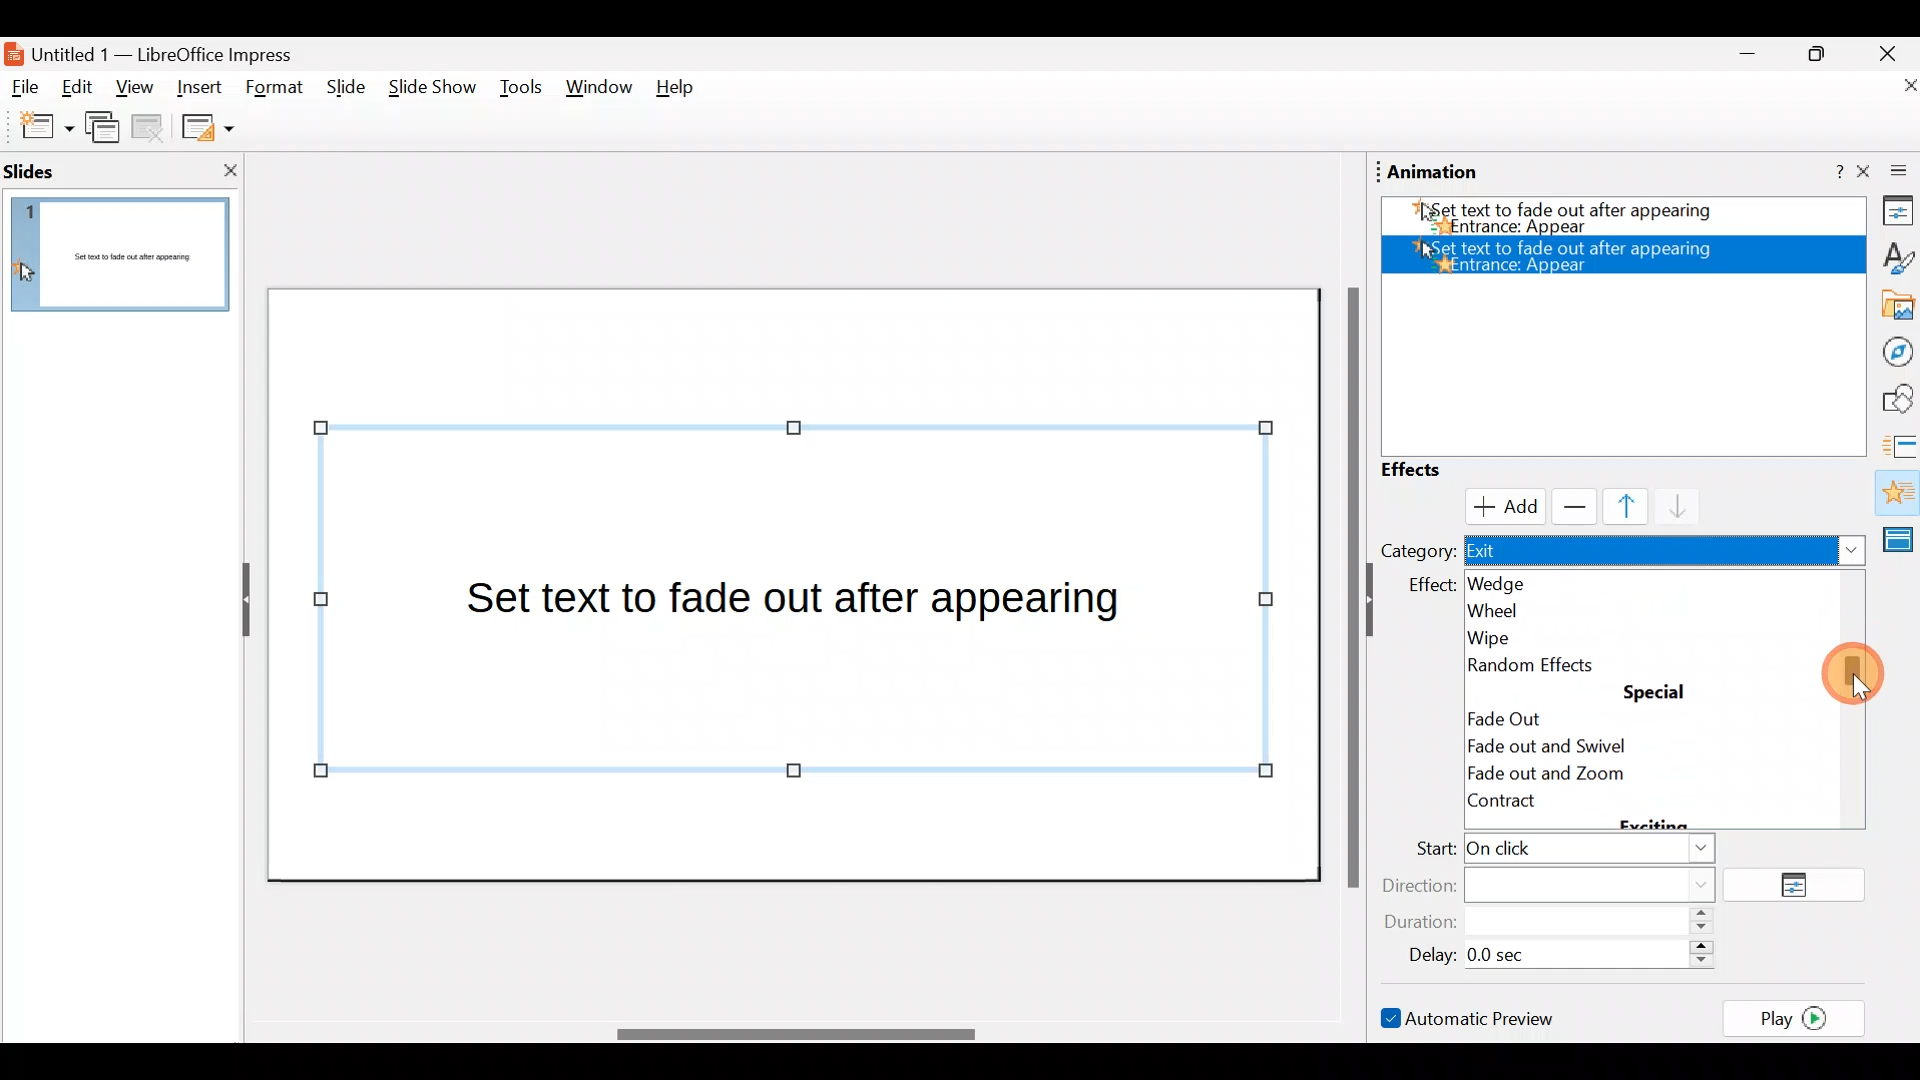  I want to click on Exit, so click(1666, 552).